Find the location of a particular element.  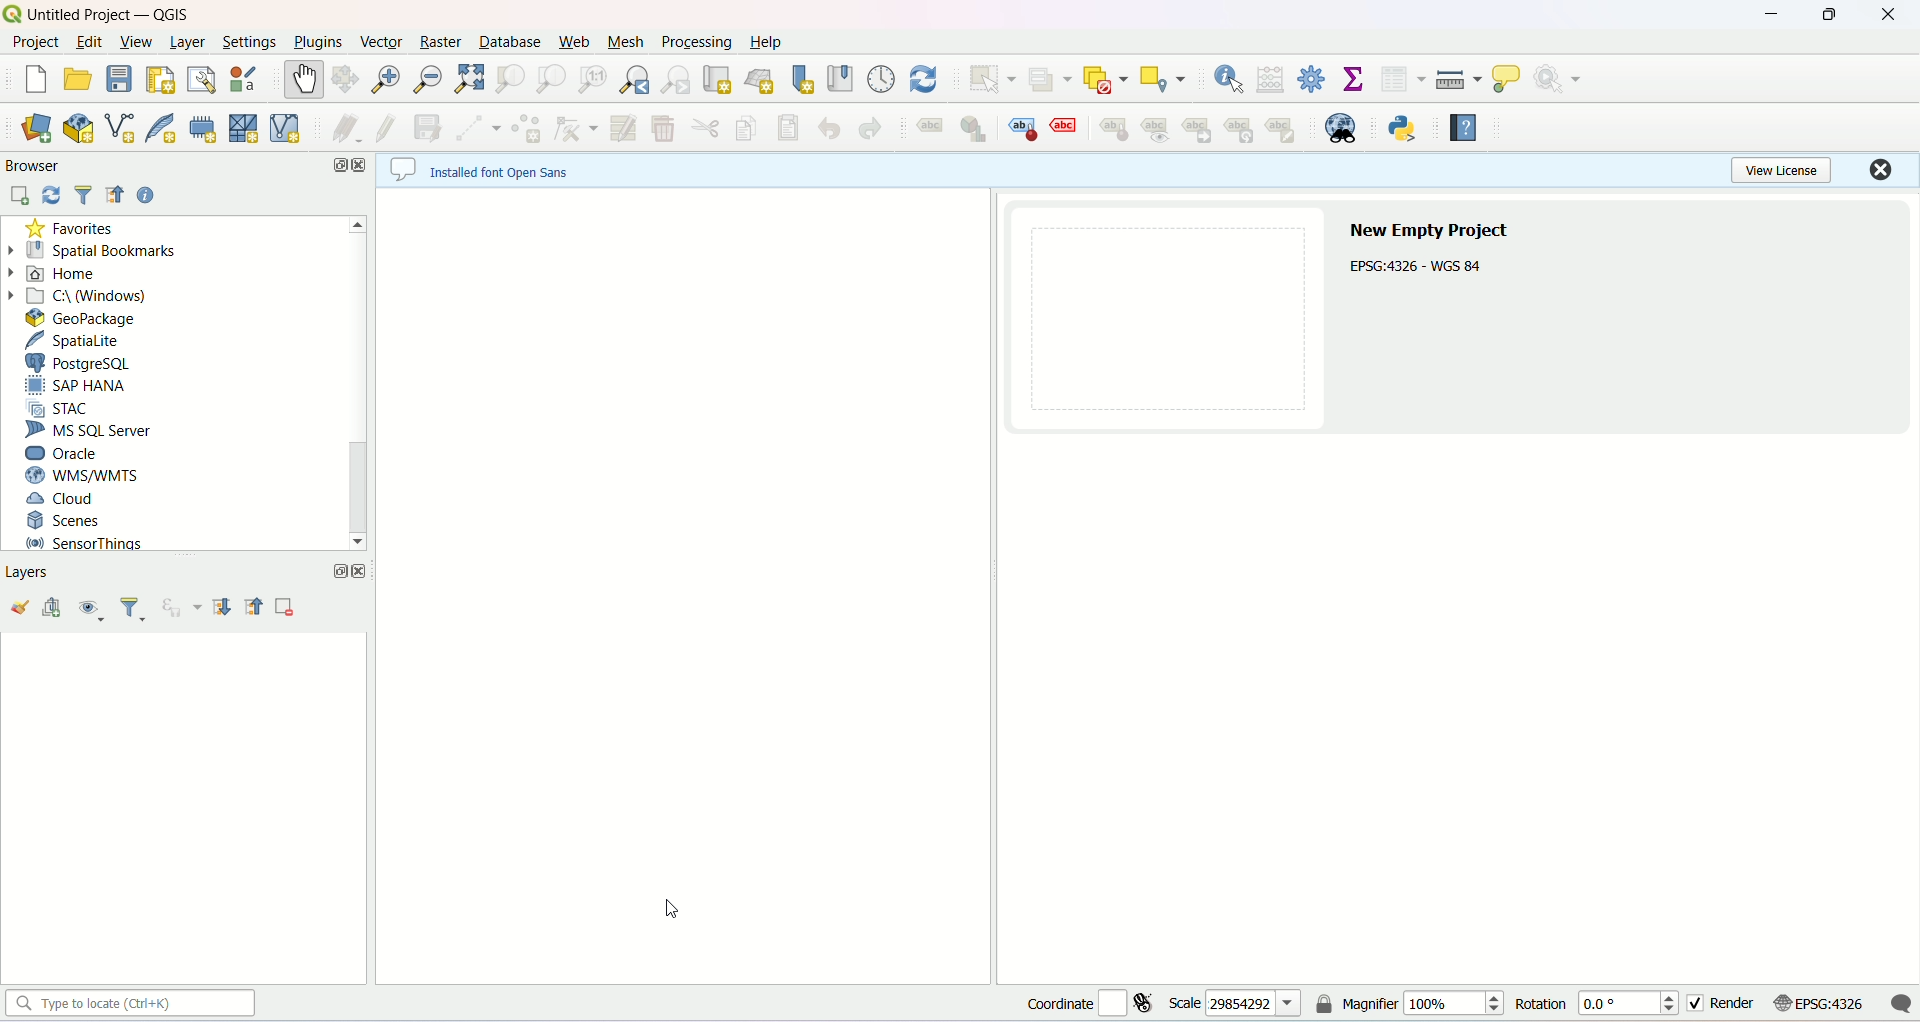

zoom in is located at coordinates (383, 77).